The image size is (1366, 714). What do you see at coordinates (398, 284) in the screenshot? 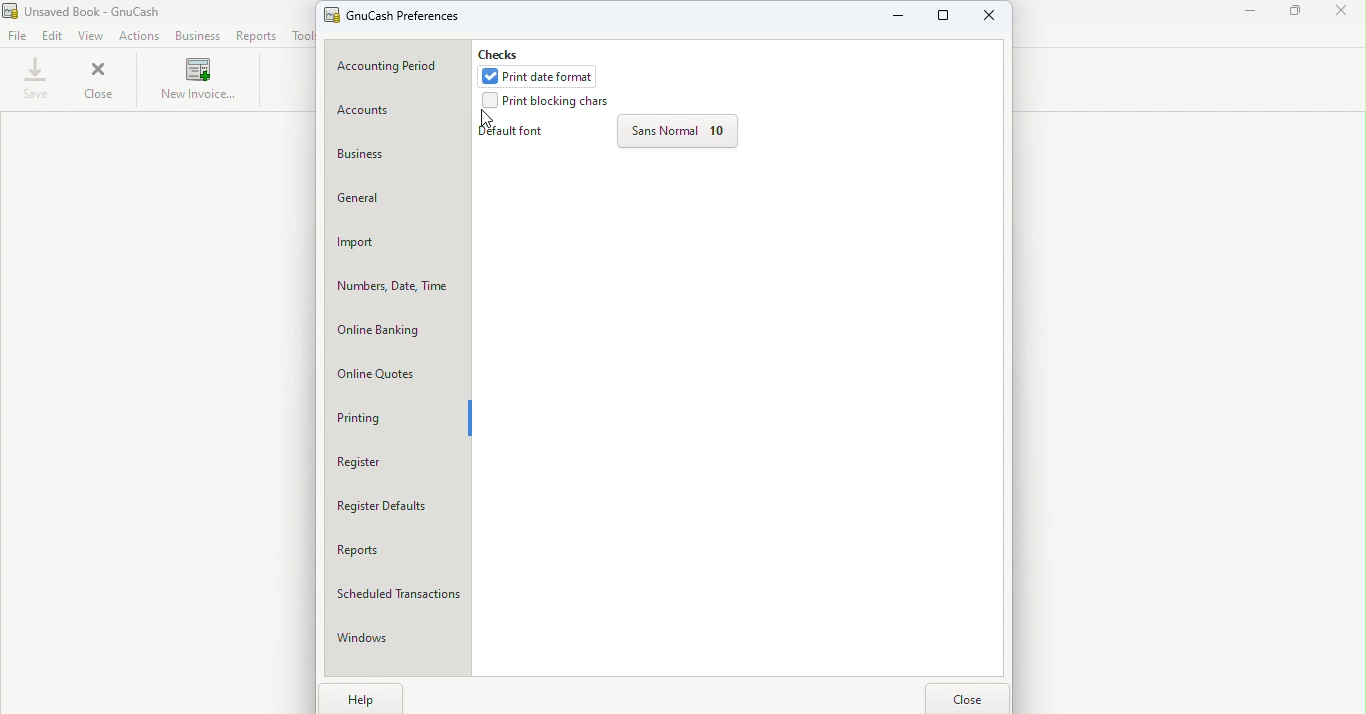
I see `Numbers, Date, Time` at bounding box center [398, 284].